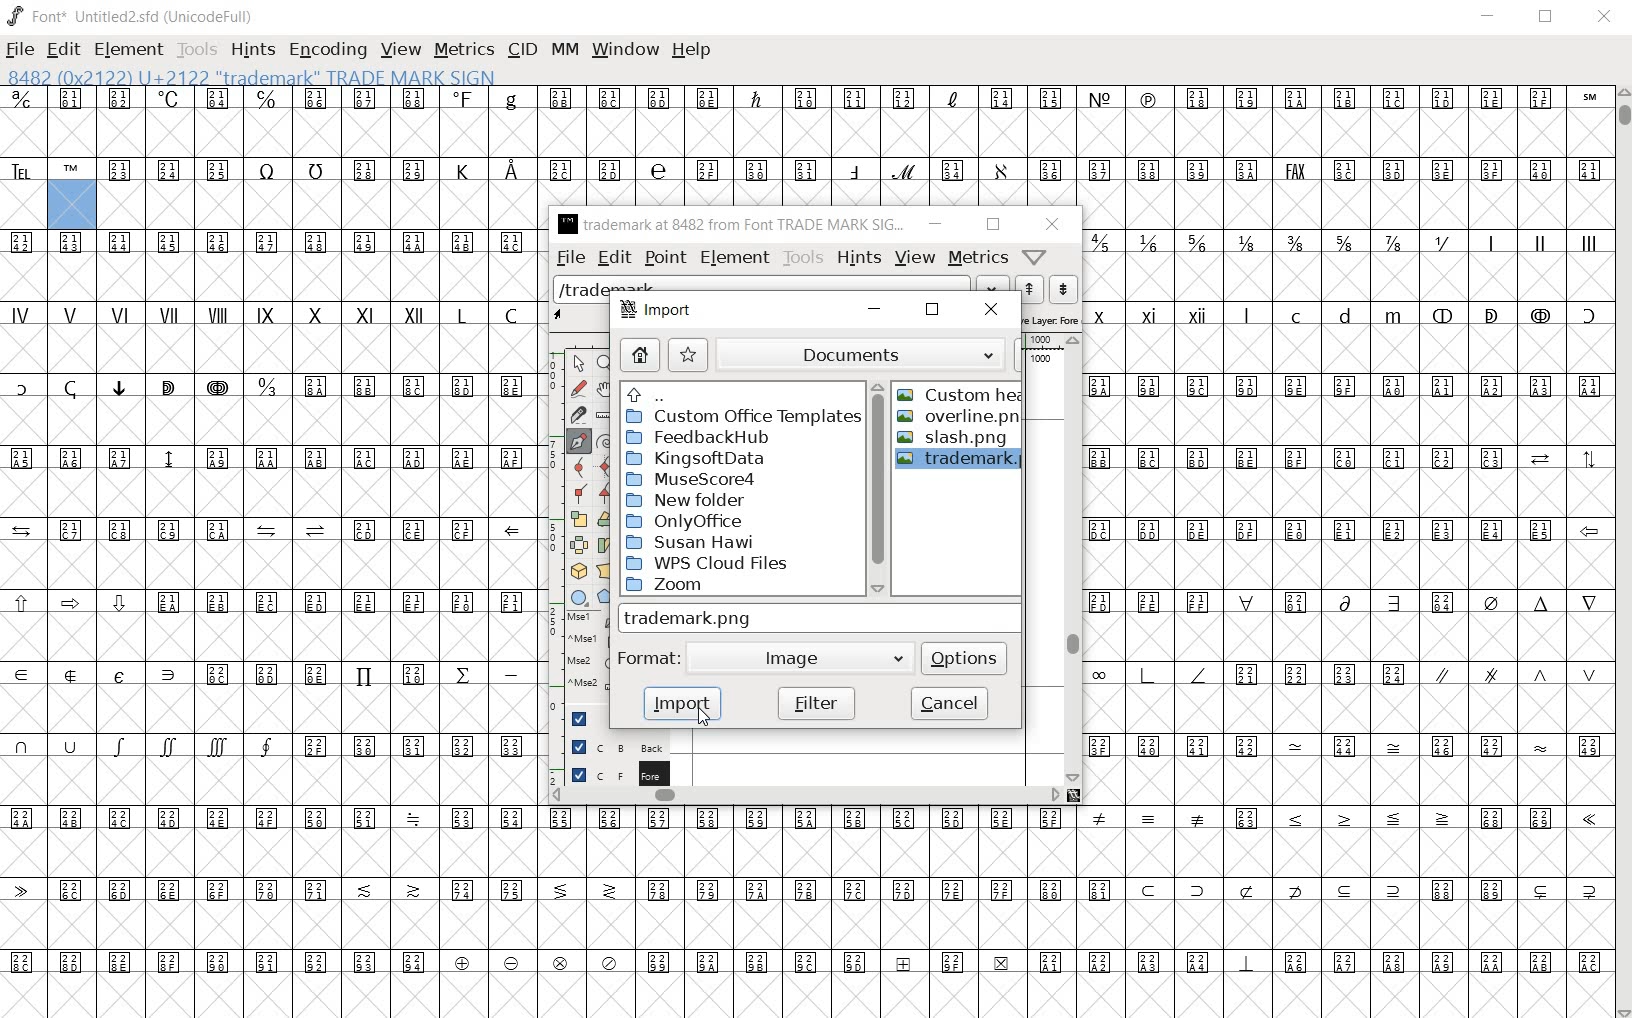  What do you see at coordinates (933, 313) in the screenshot?
I see `restore` at bounding box center [933, 313].